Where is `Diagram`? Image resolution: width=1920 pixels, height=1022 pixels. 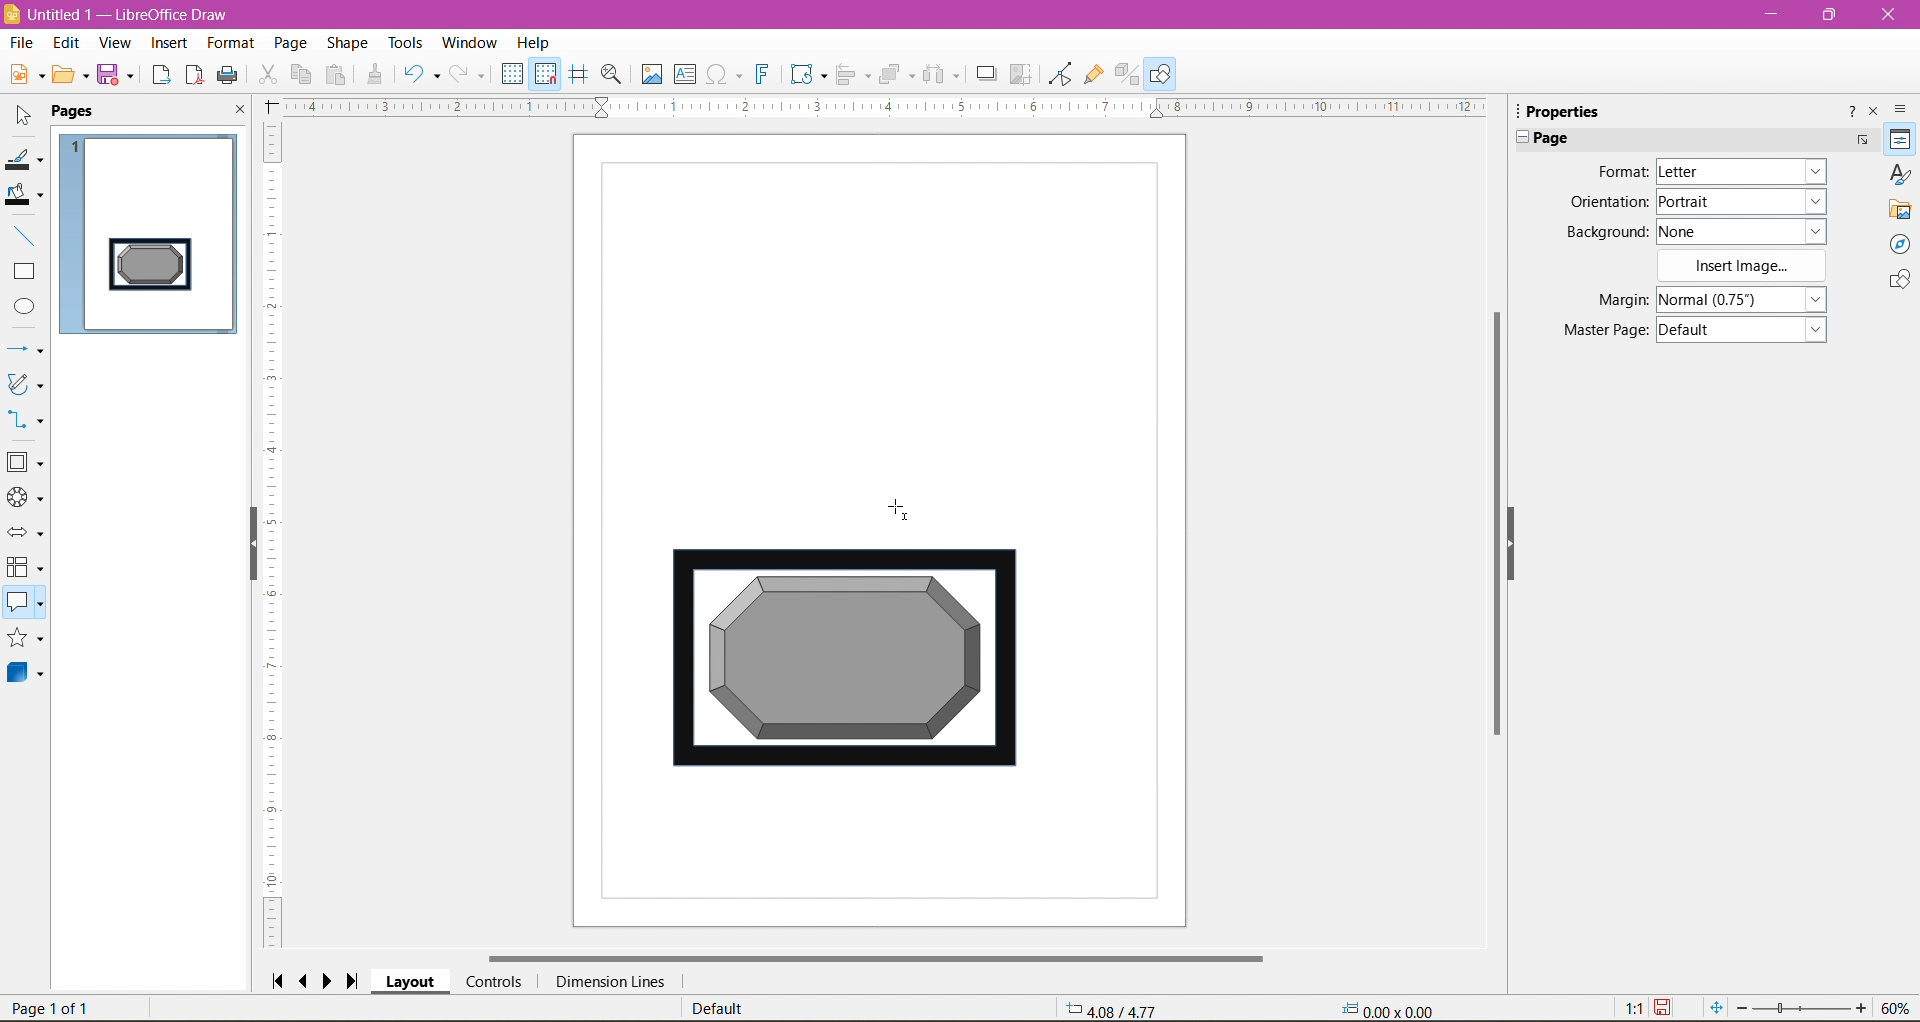 Diagram is located at coordinates (843, 662).